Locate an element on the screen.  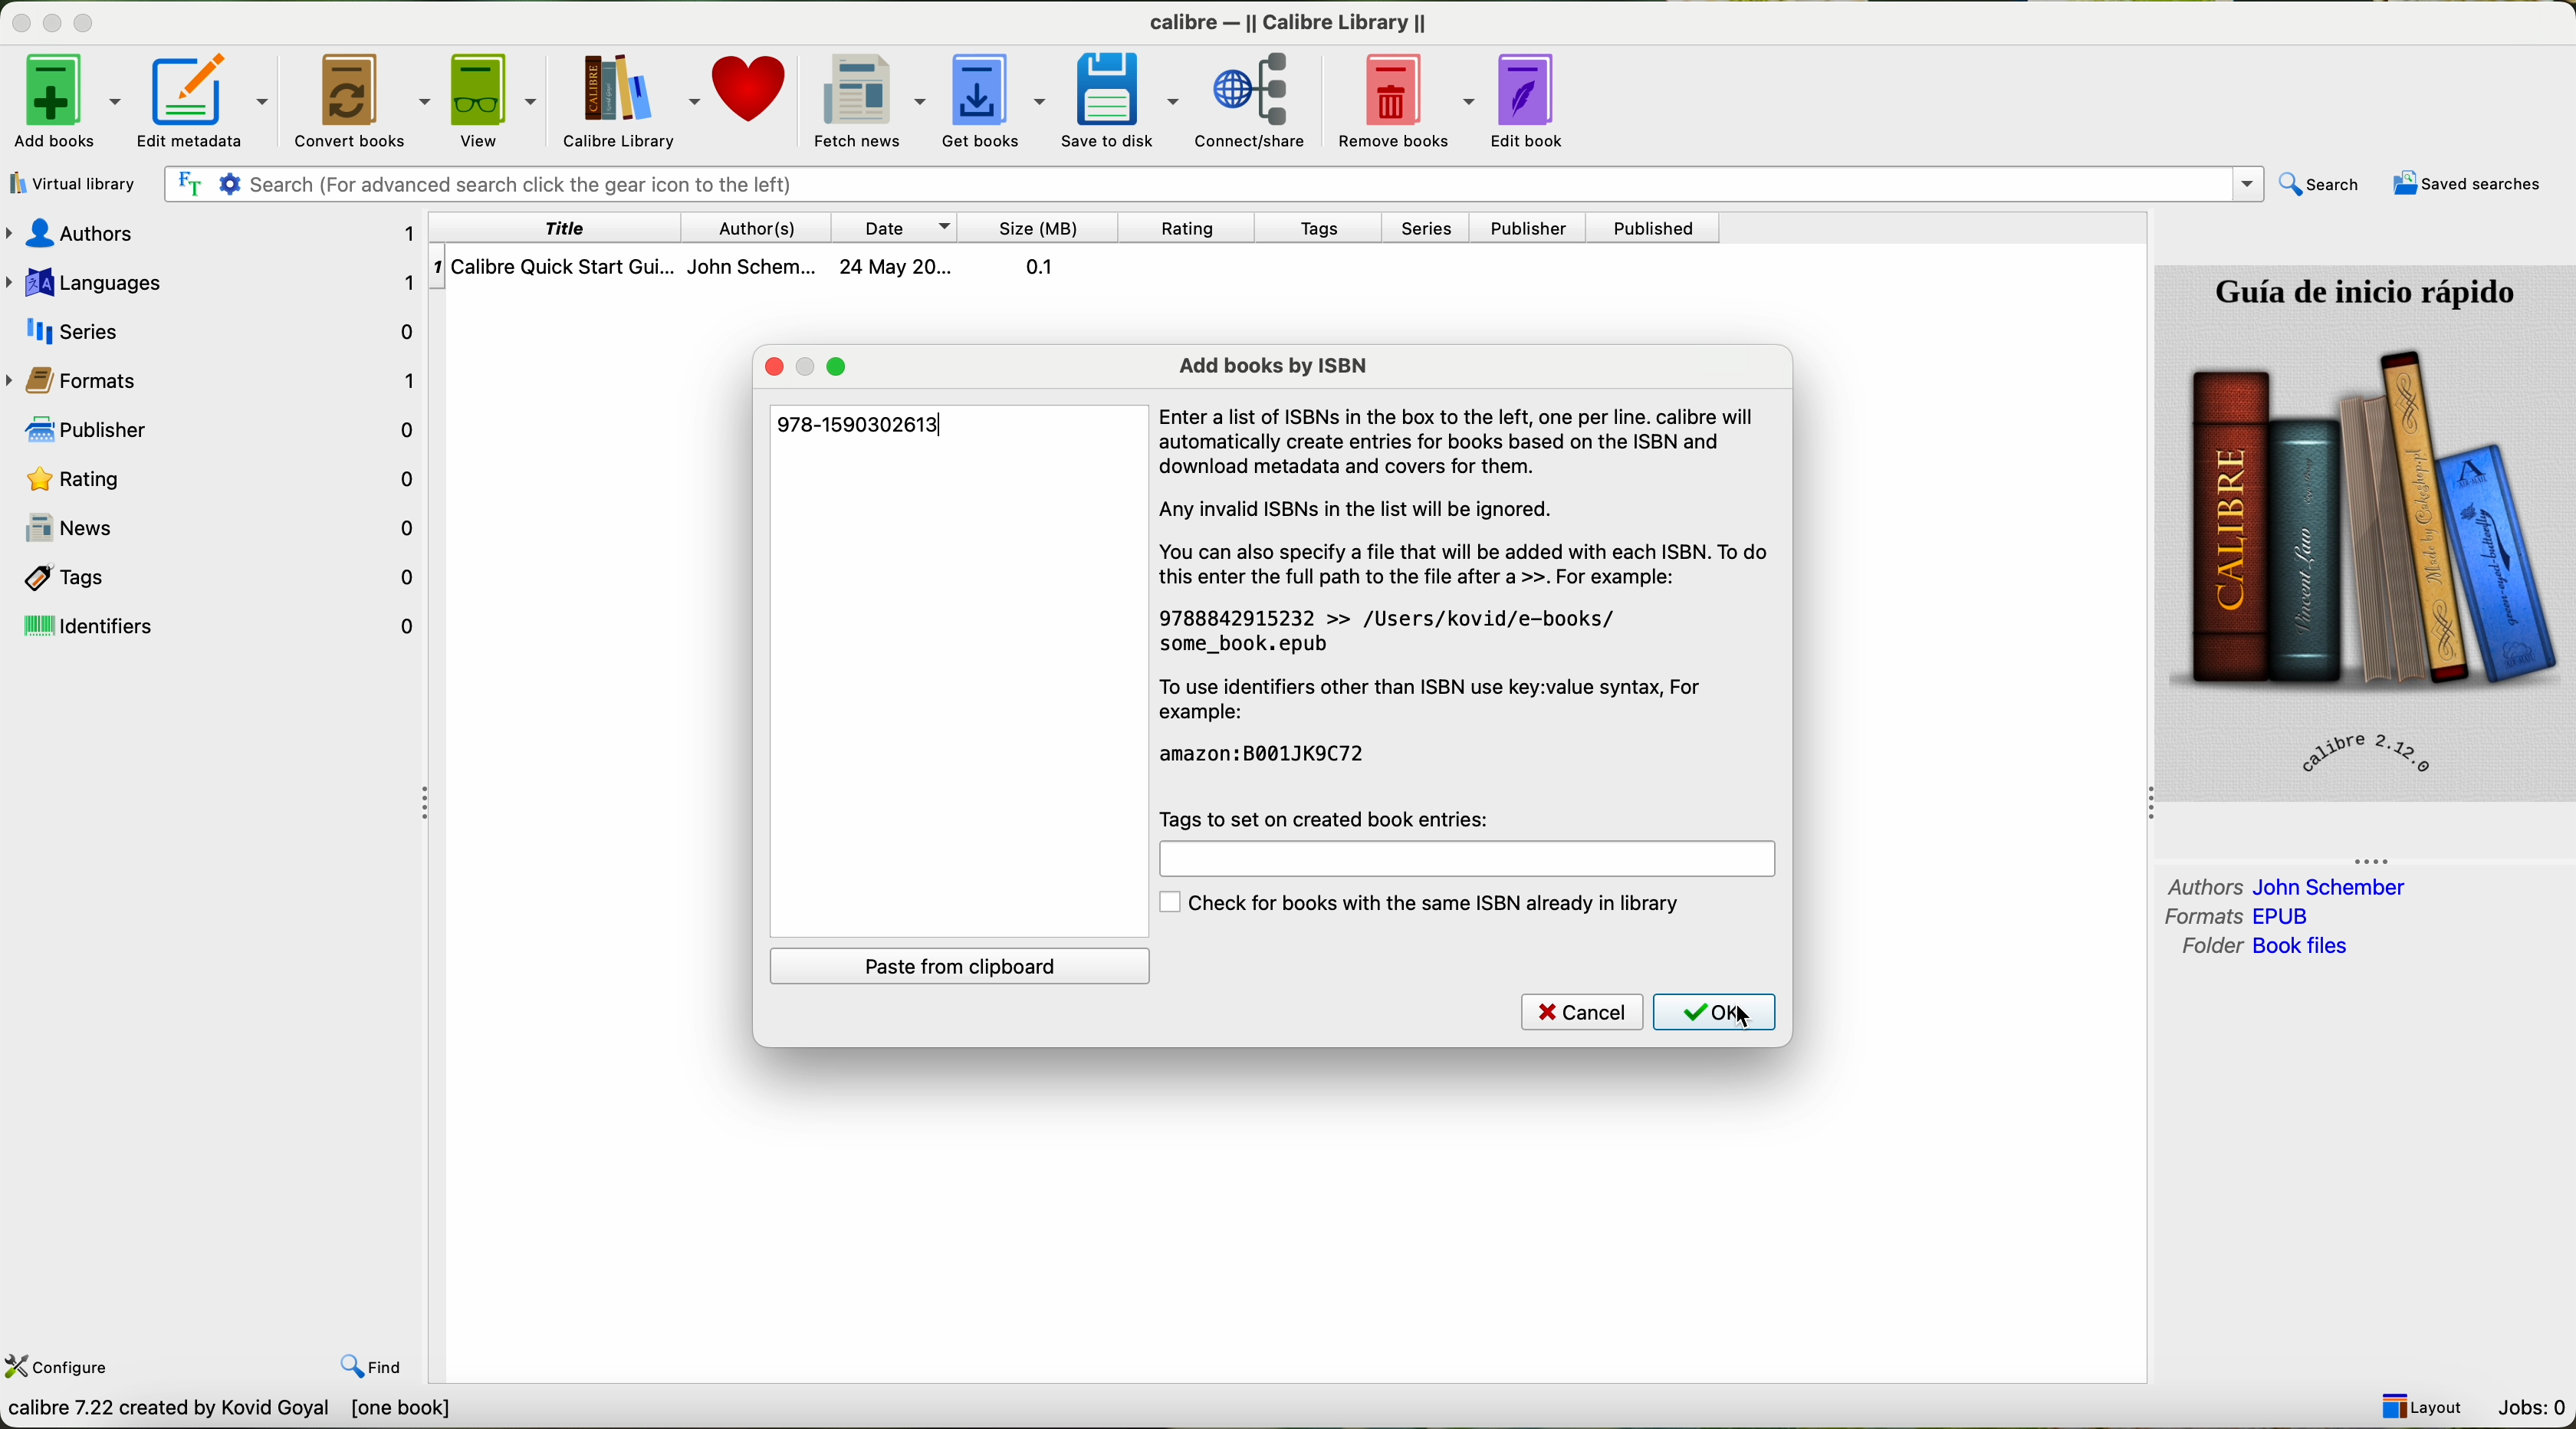
978-1690302613 is located at coordinates (886, 426).